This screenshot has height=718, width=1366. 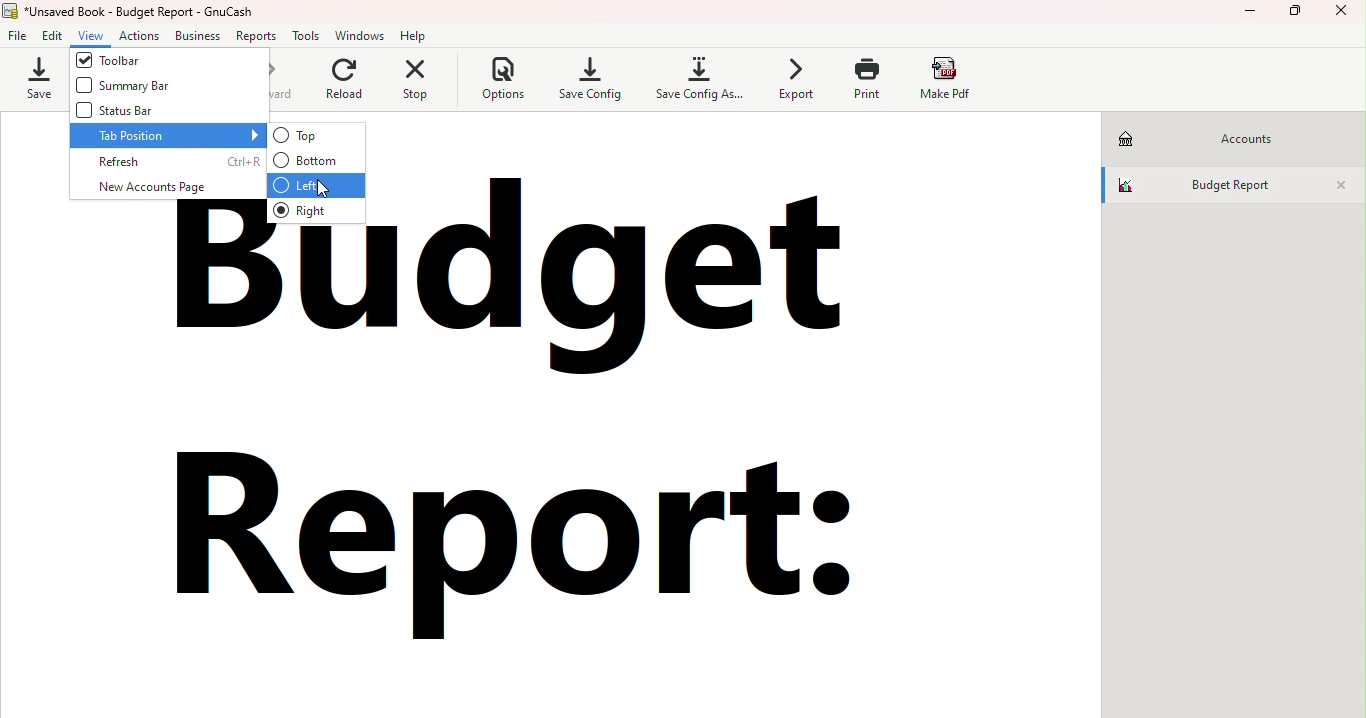 I want to click on Budget report, so click(x=1213, y=184).